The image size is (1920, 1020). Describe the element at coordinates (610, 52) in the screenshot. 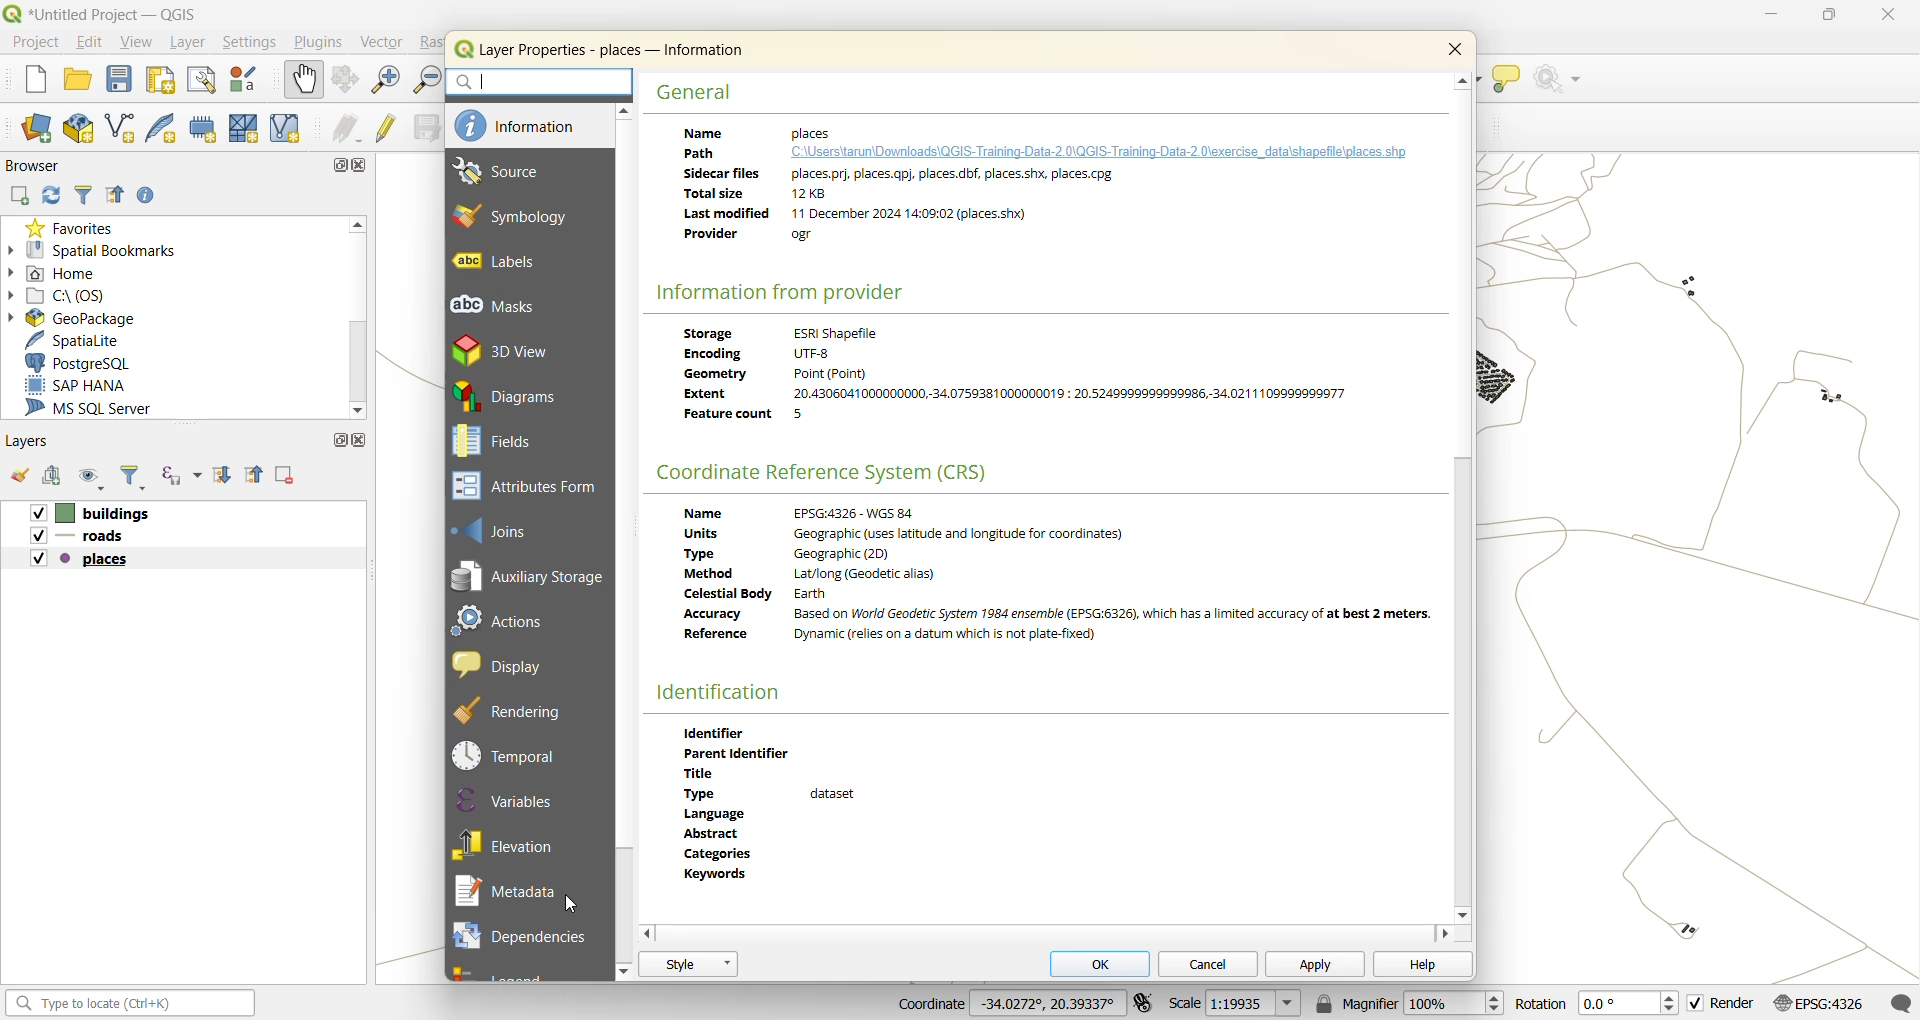

I see `layer properties` at that location.